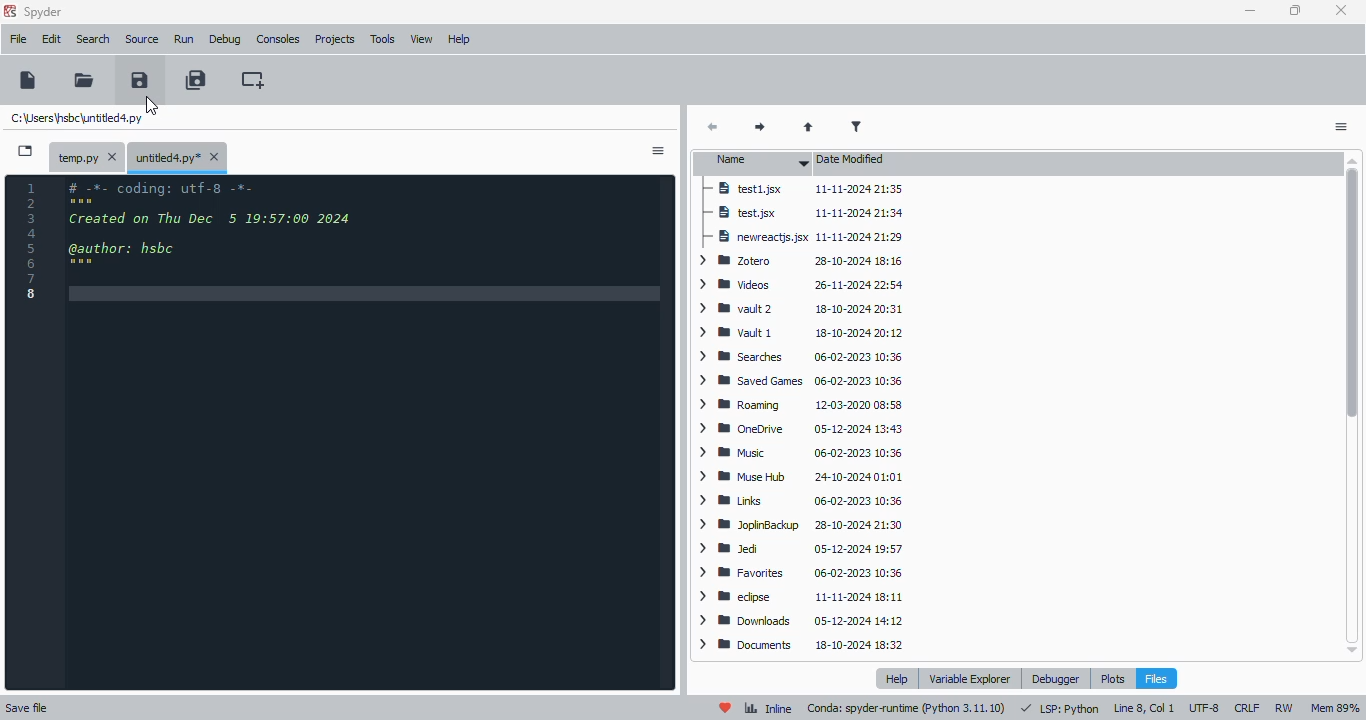 The height and width of the screenshot is (720, 1366). What do you see at coordinates (857, 127) in the screenshot?
I see `filter filenames` at bounding box center [857, 127].